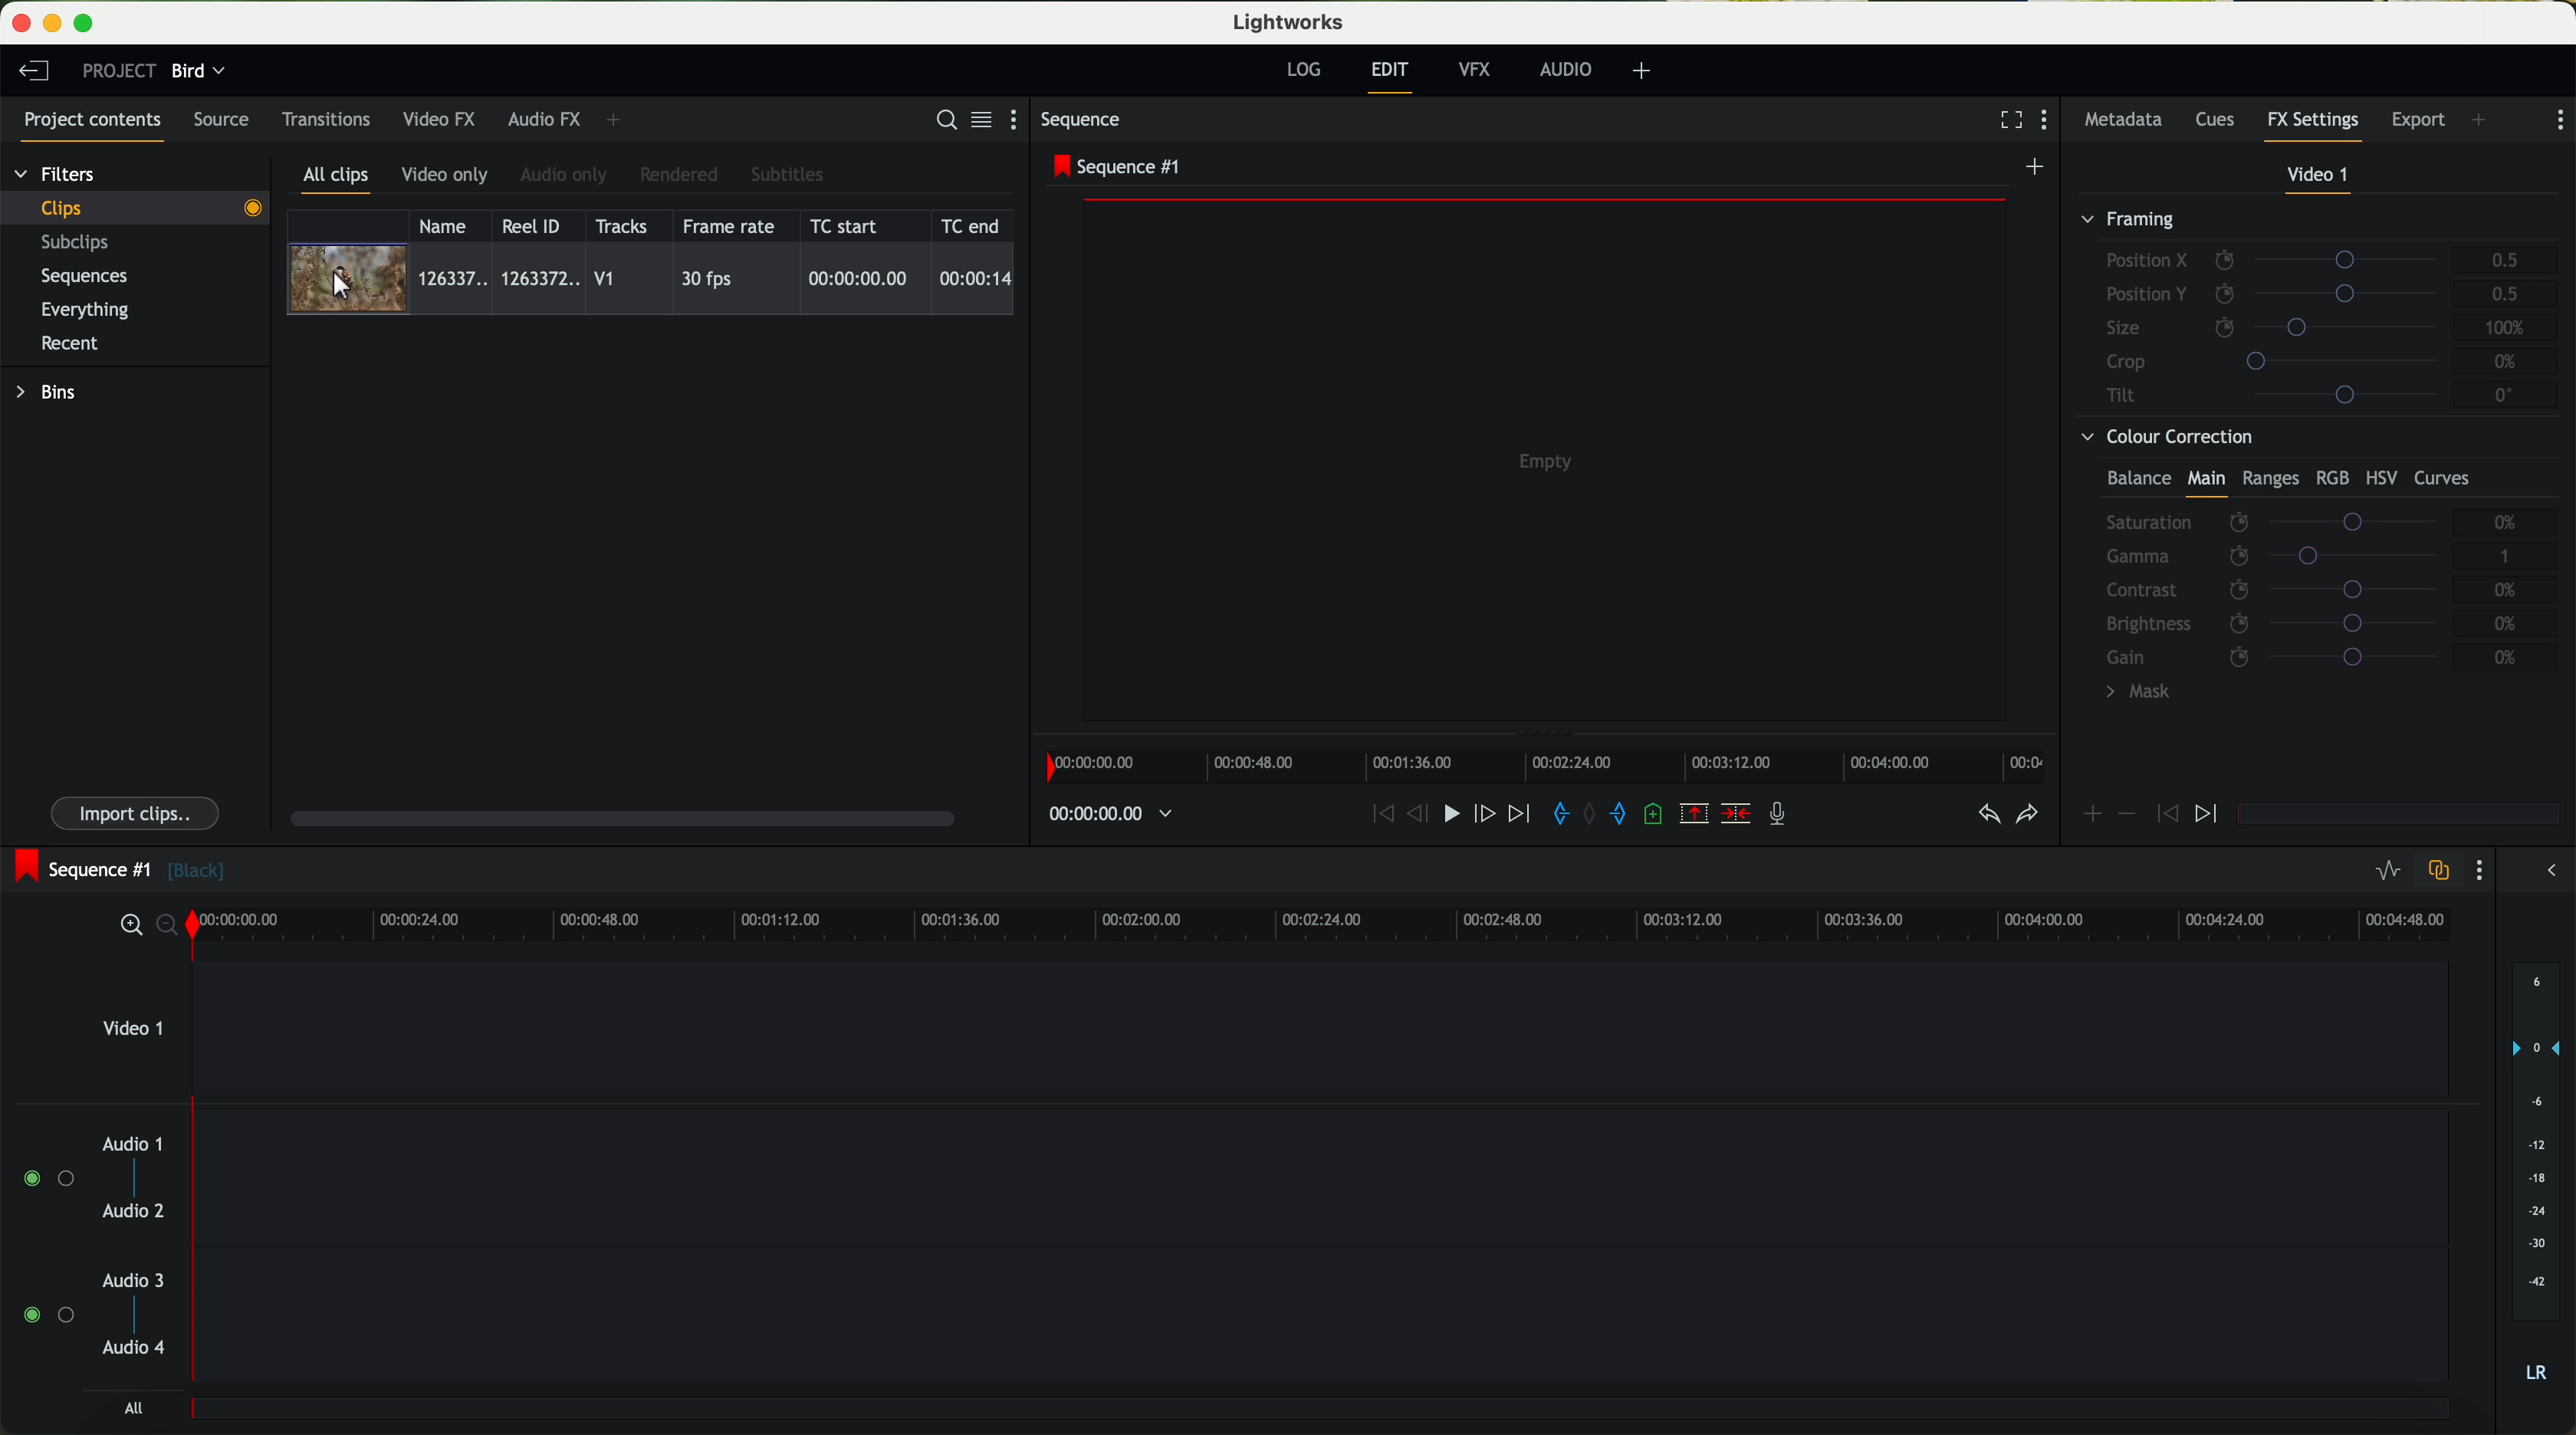 This screenshot has width=2576, height=1435. I want to click on 0%, so click(2508, 362).